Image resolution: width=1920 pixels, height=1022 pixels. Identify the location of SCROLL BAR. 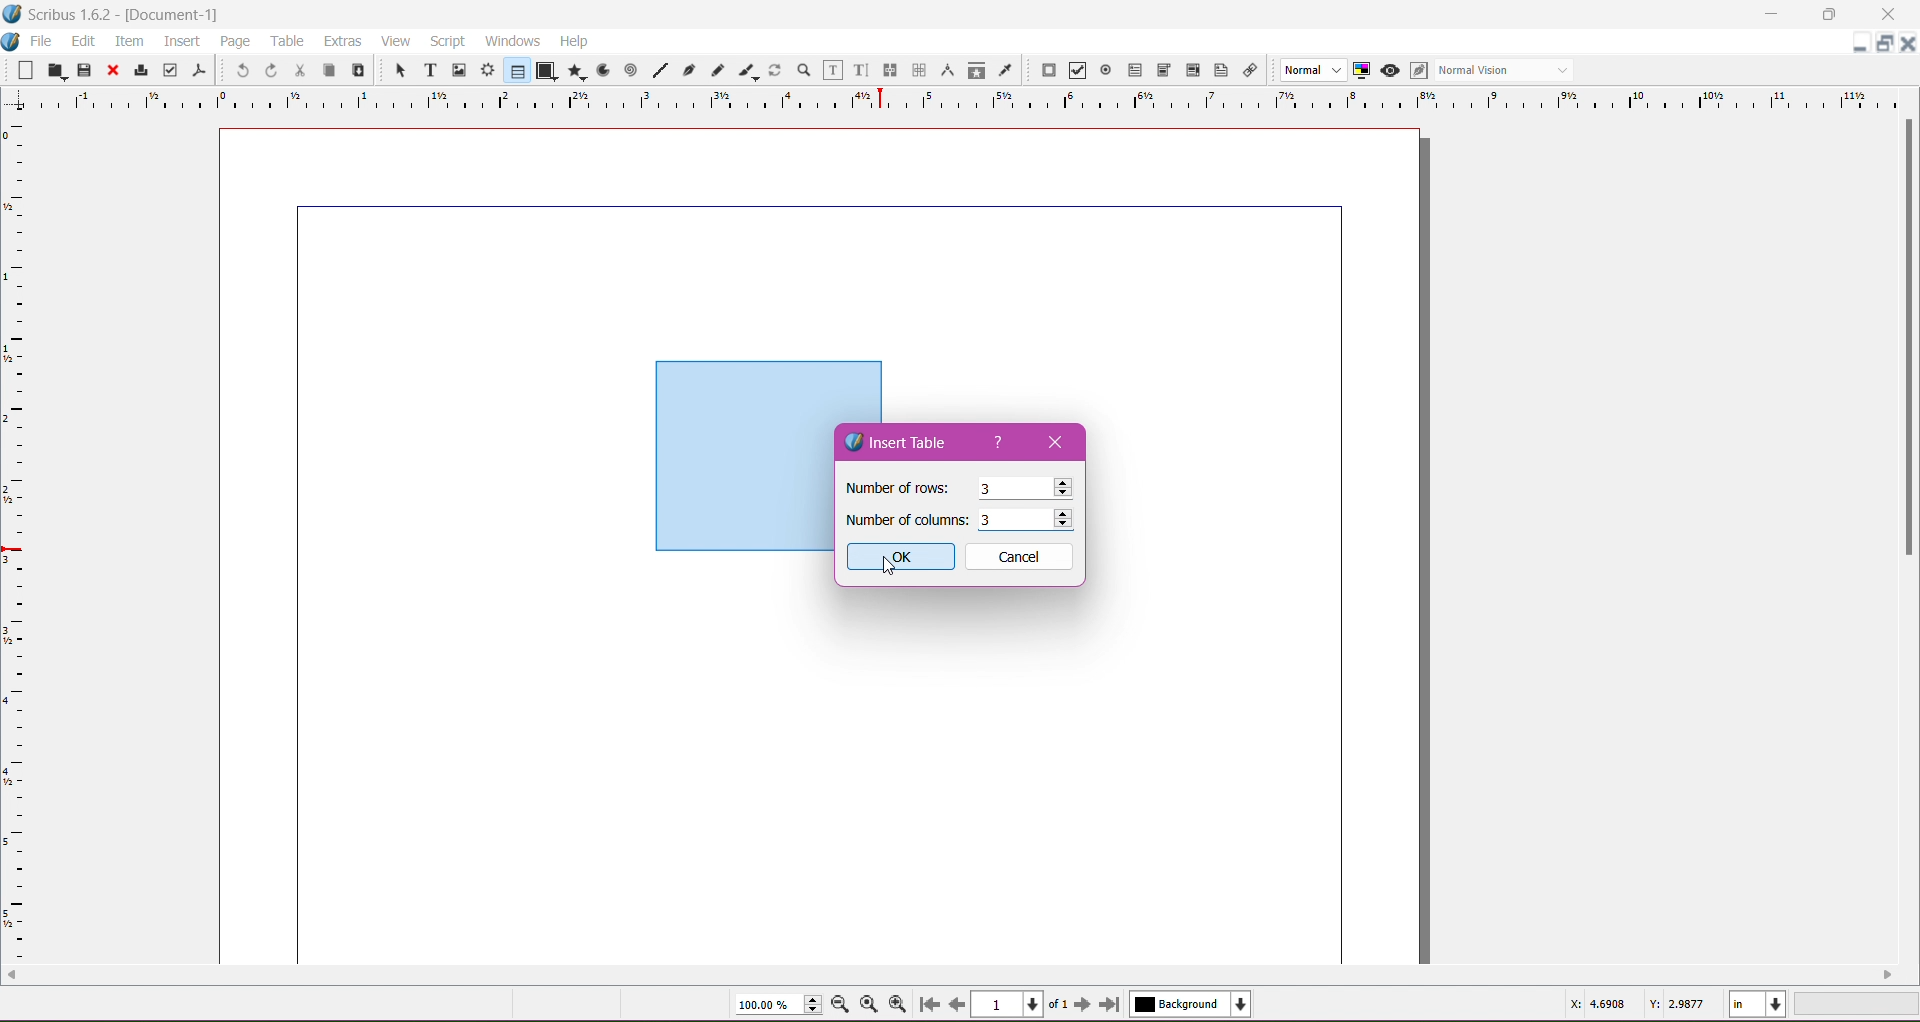
(952, 978).